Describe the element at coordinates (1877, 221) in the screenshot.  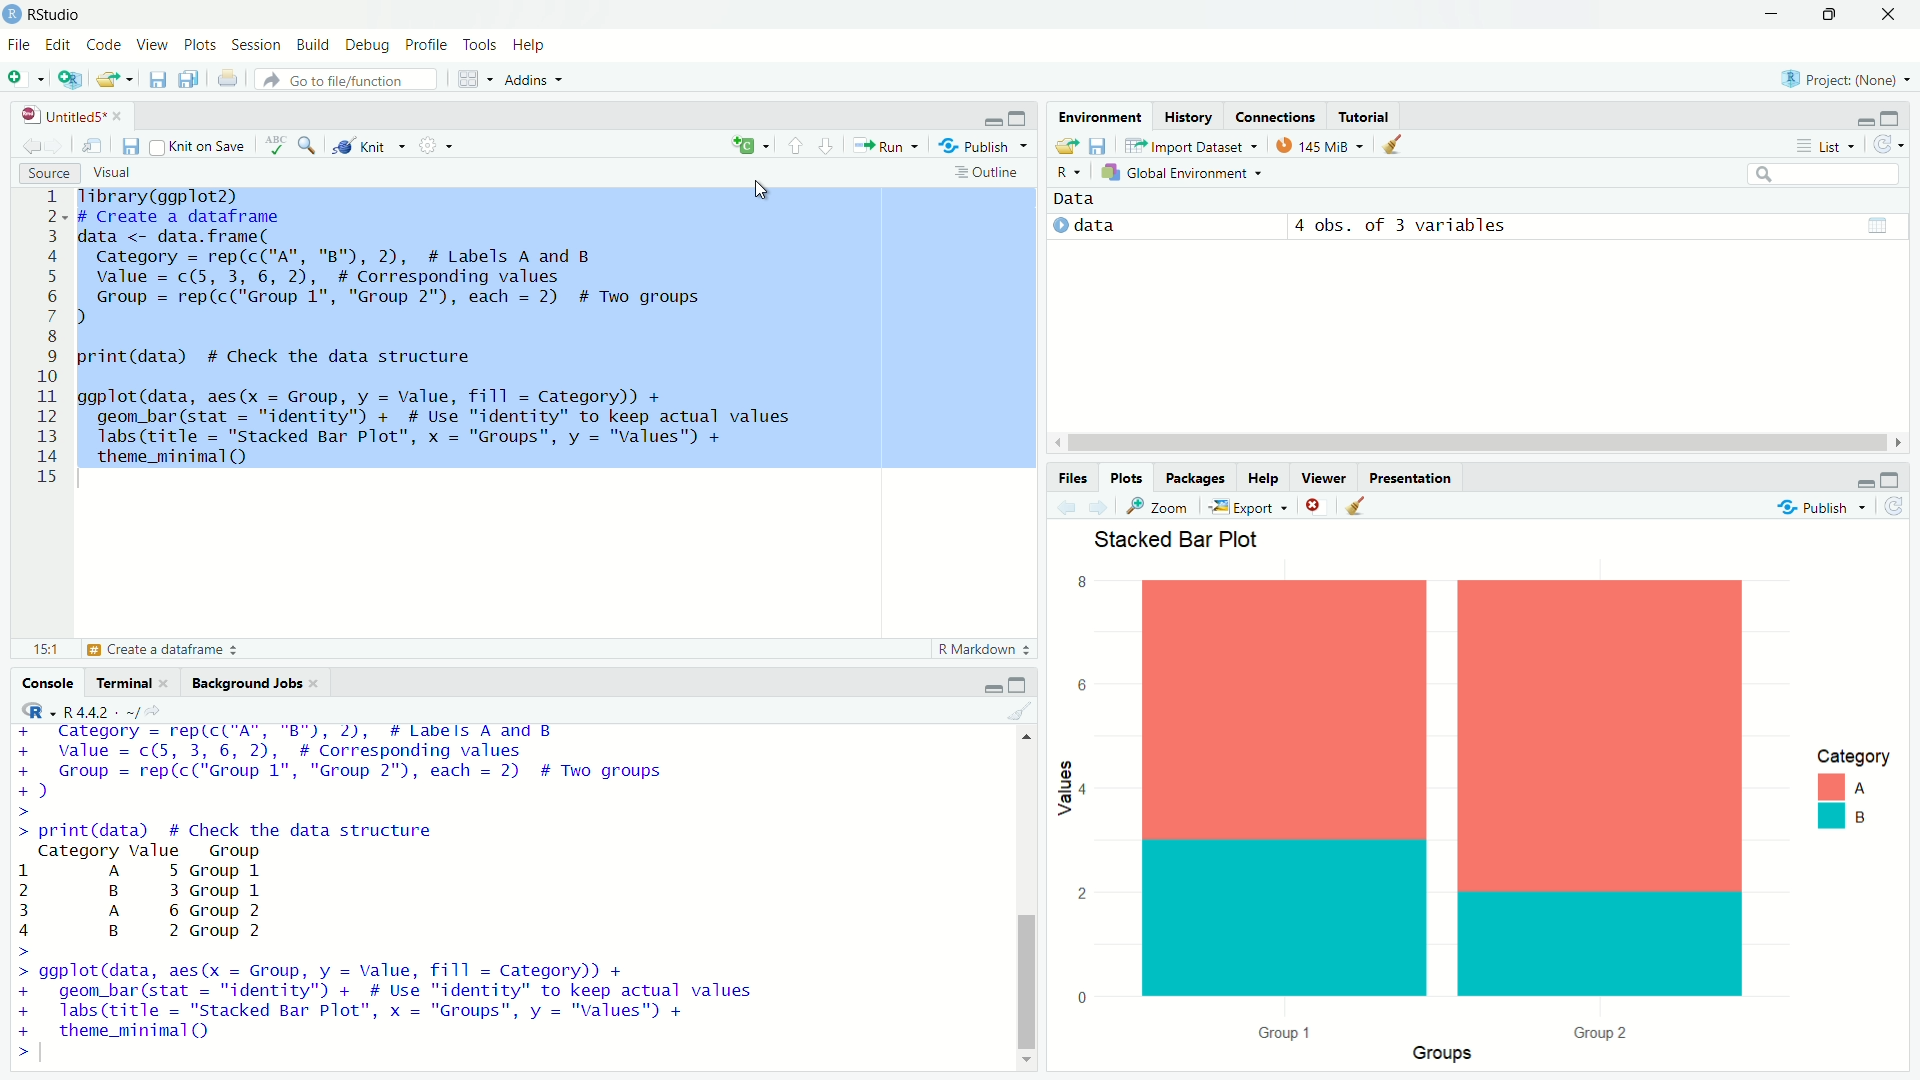
I see `Data/Table` at that location.